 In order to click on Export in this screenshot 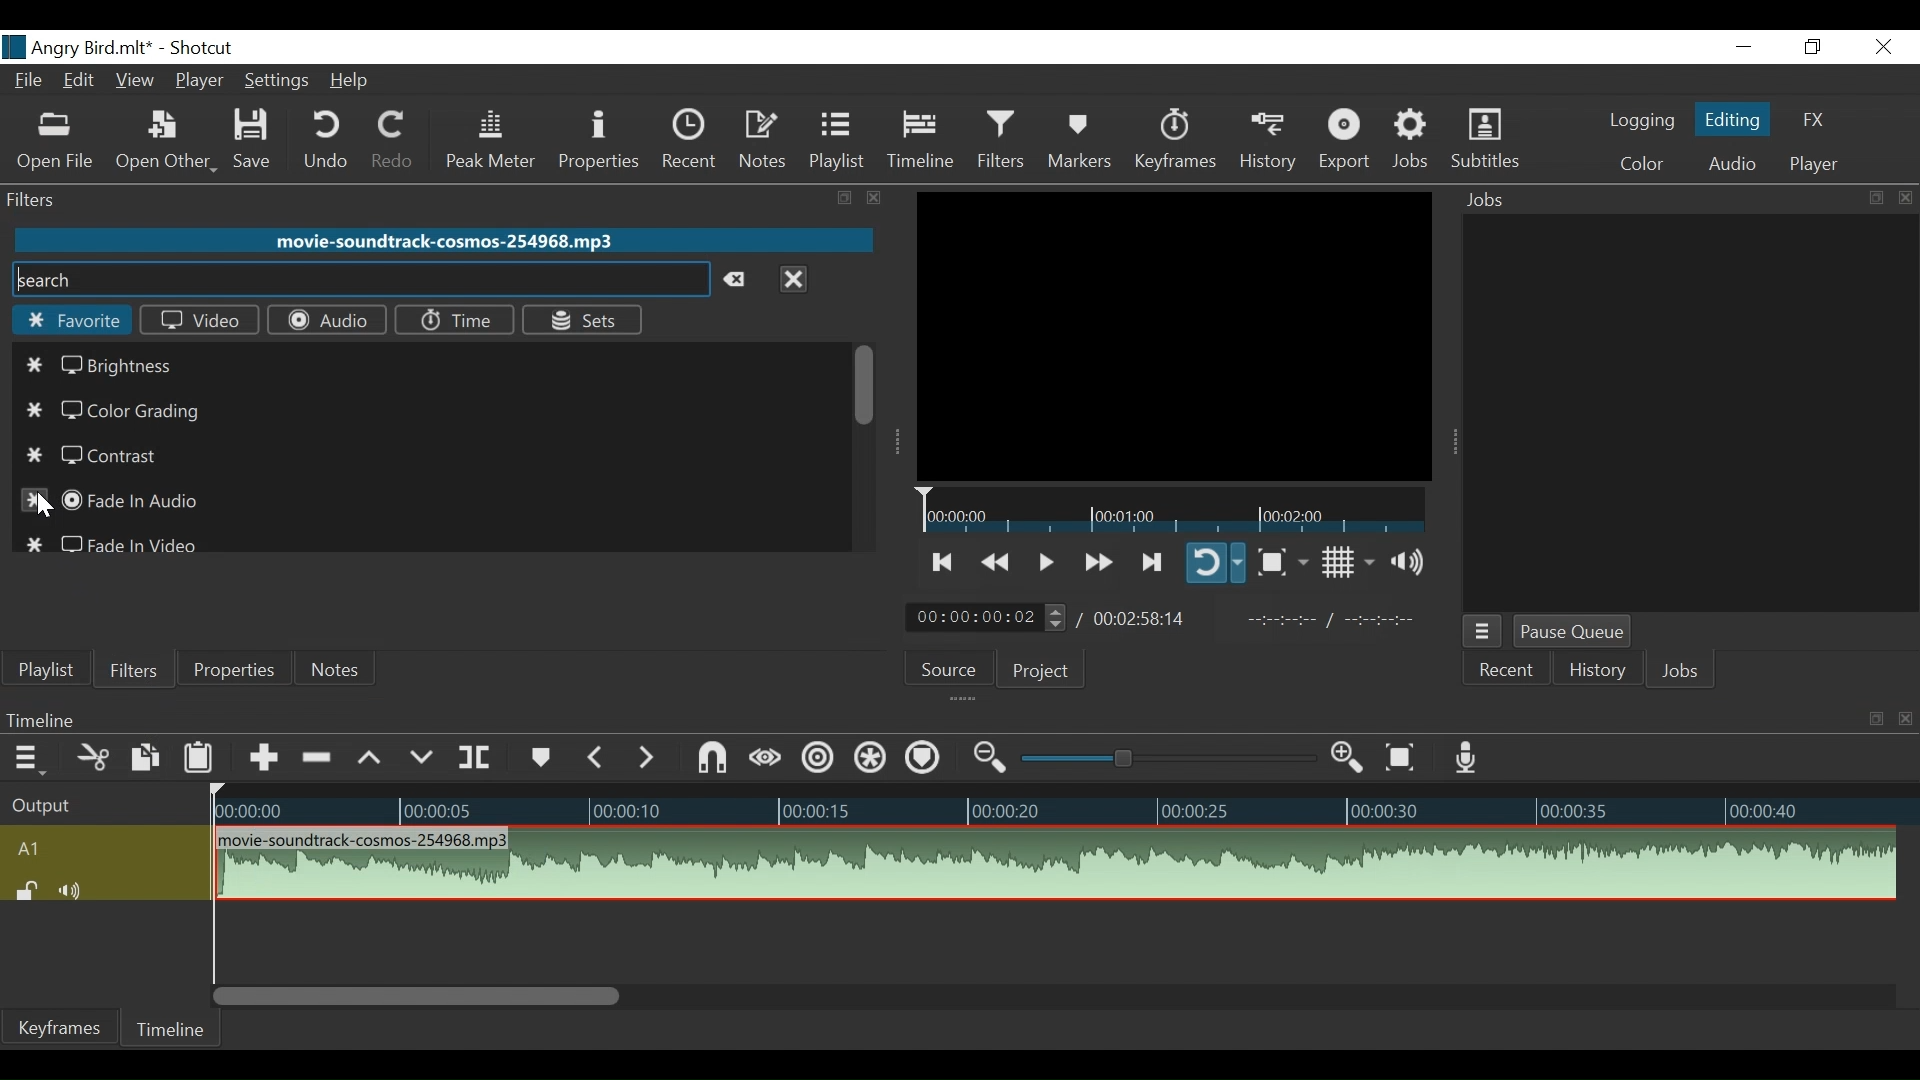, I will do `click(1347, 142)`.